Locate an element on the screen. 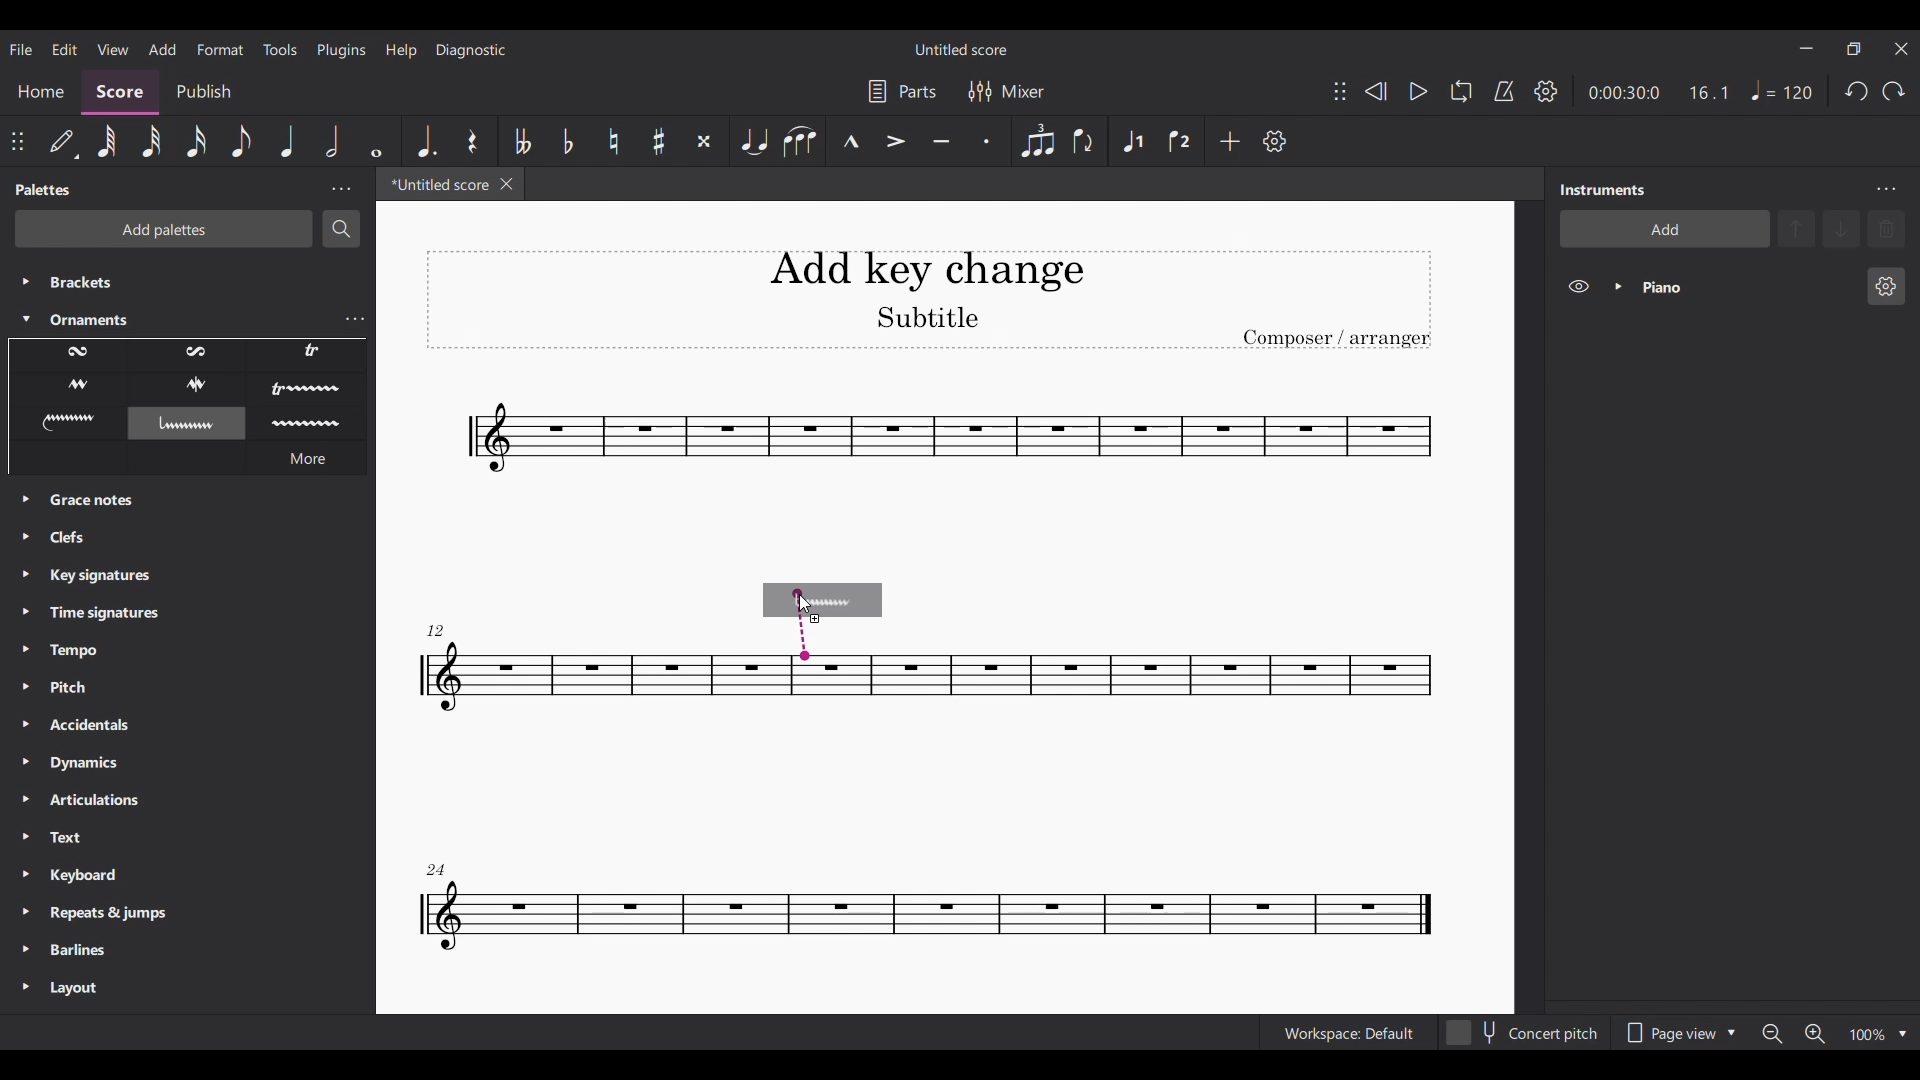  Add is located at coordinates (1230, 140).